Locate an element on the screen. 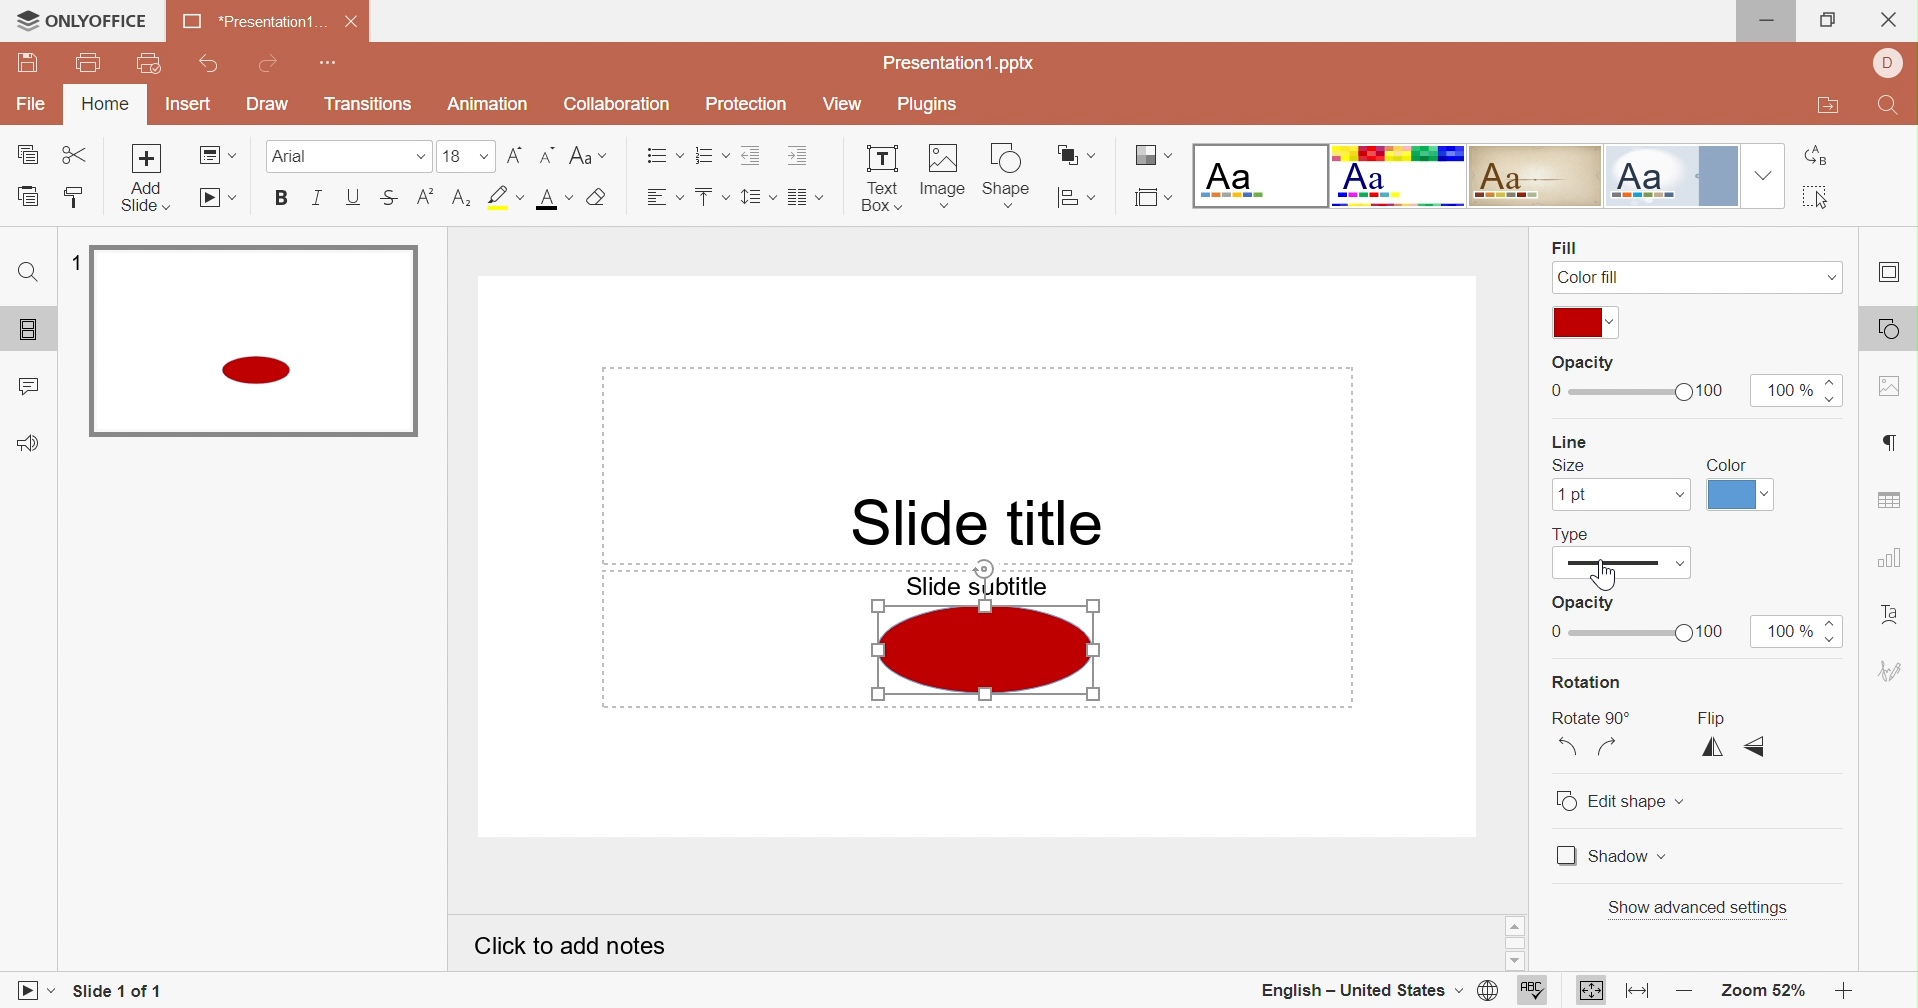  Rotate 90° is located at coordinates (1591, 717).